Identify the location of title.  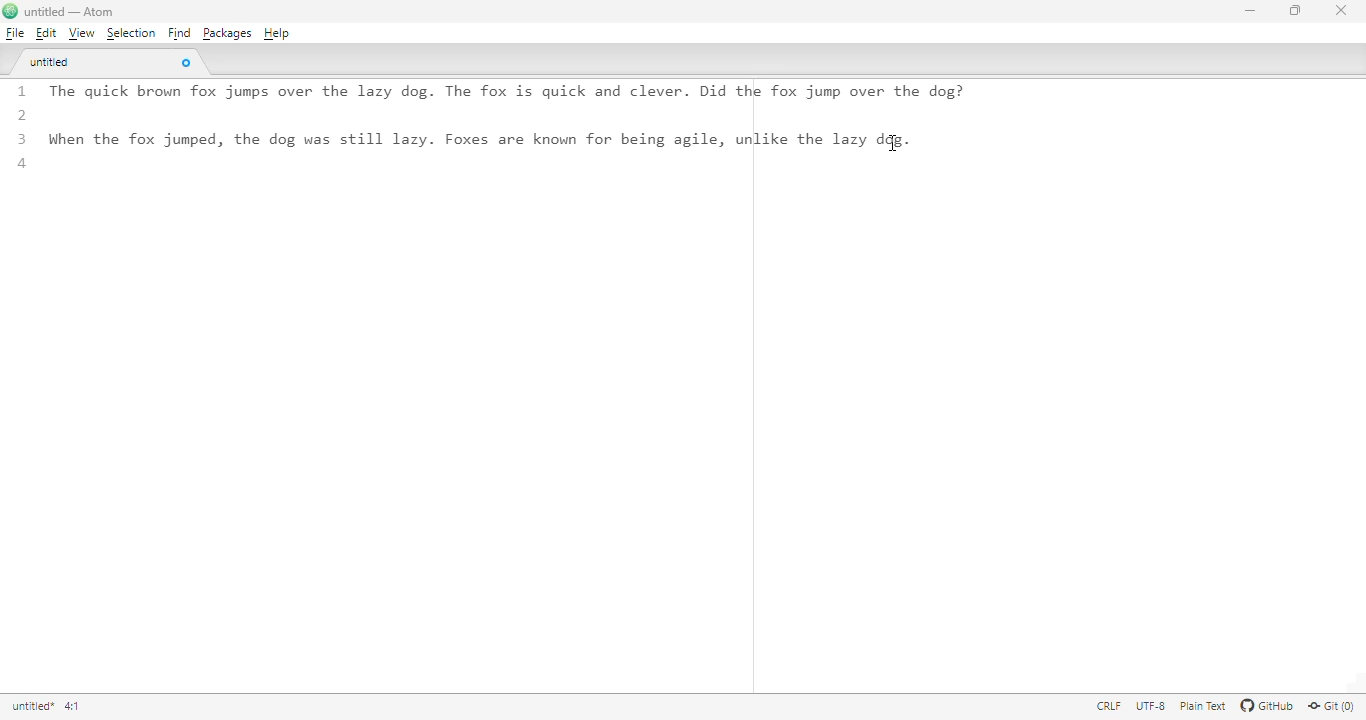
(32, 707).